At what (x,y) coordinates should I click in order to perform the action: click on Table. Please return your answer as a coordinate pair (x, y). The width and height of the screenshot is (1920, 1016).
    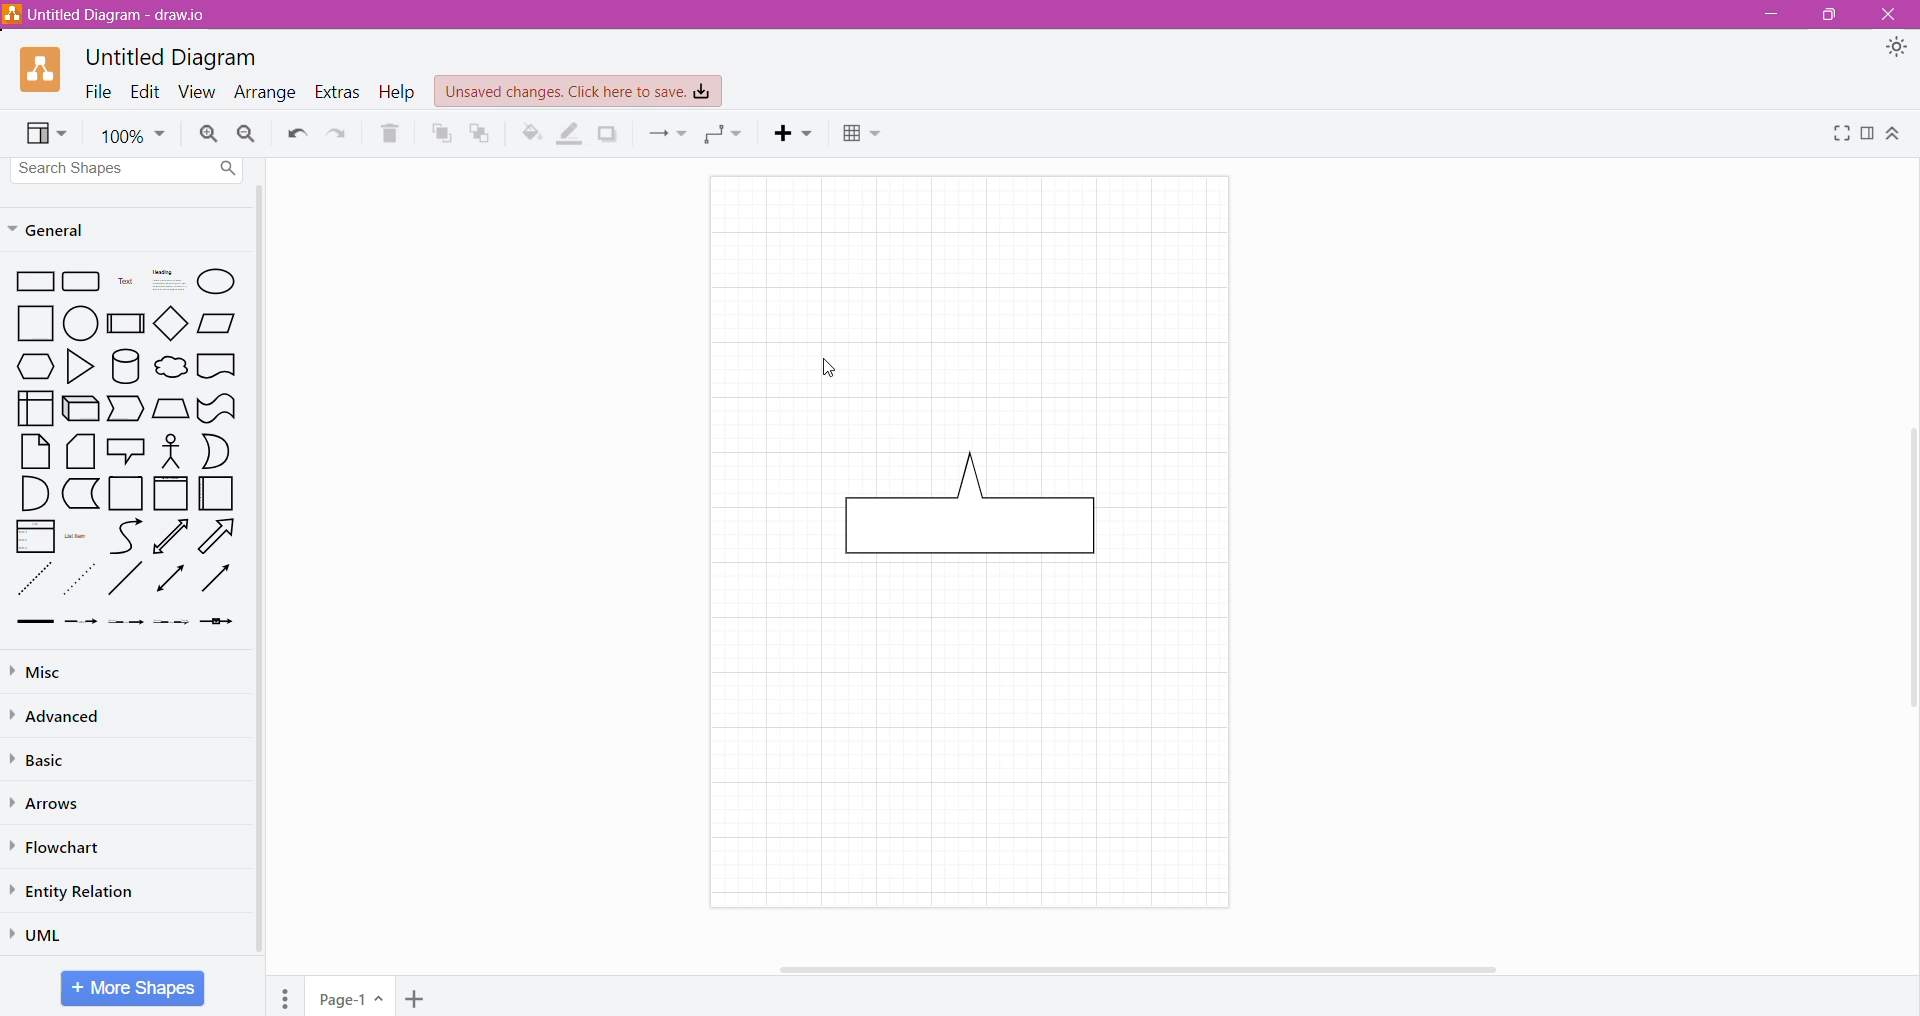
    Looking at the image, I should click on (865, 136).